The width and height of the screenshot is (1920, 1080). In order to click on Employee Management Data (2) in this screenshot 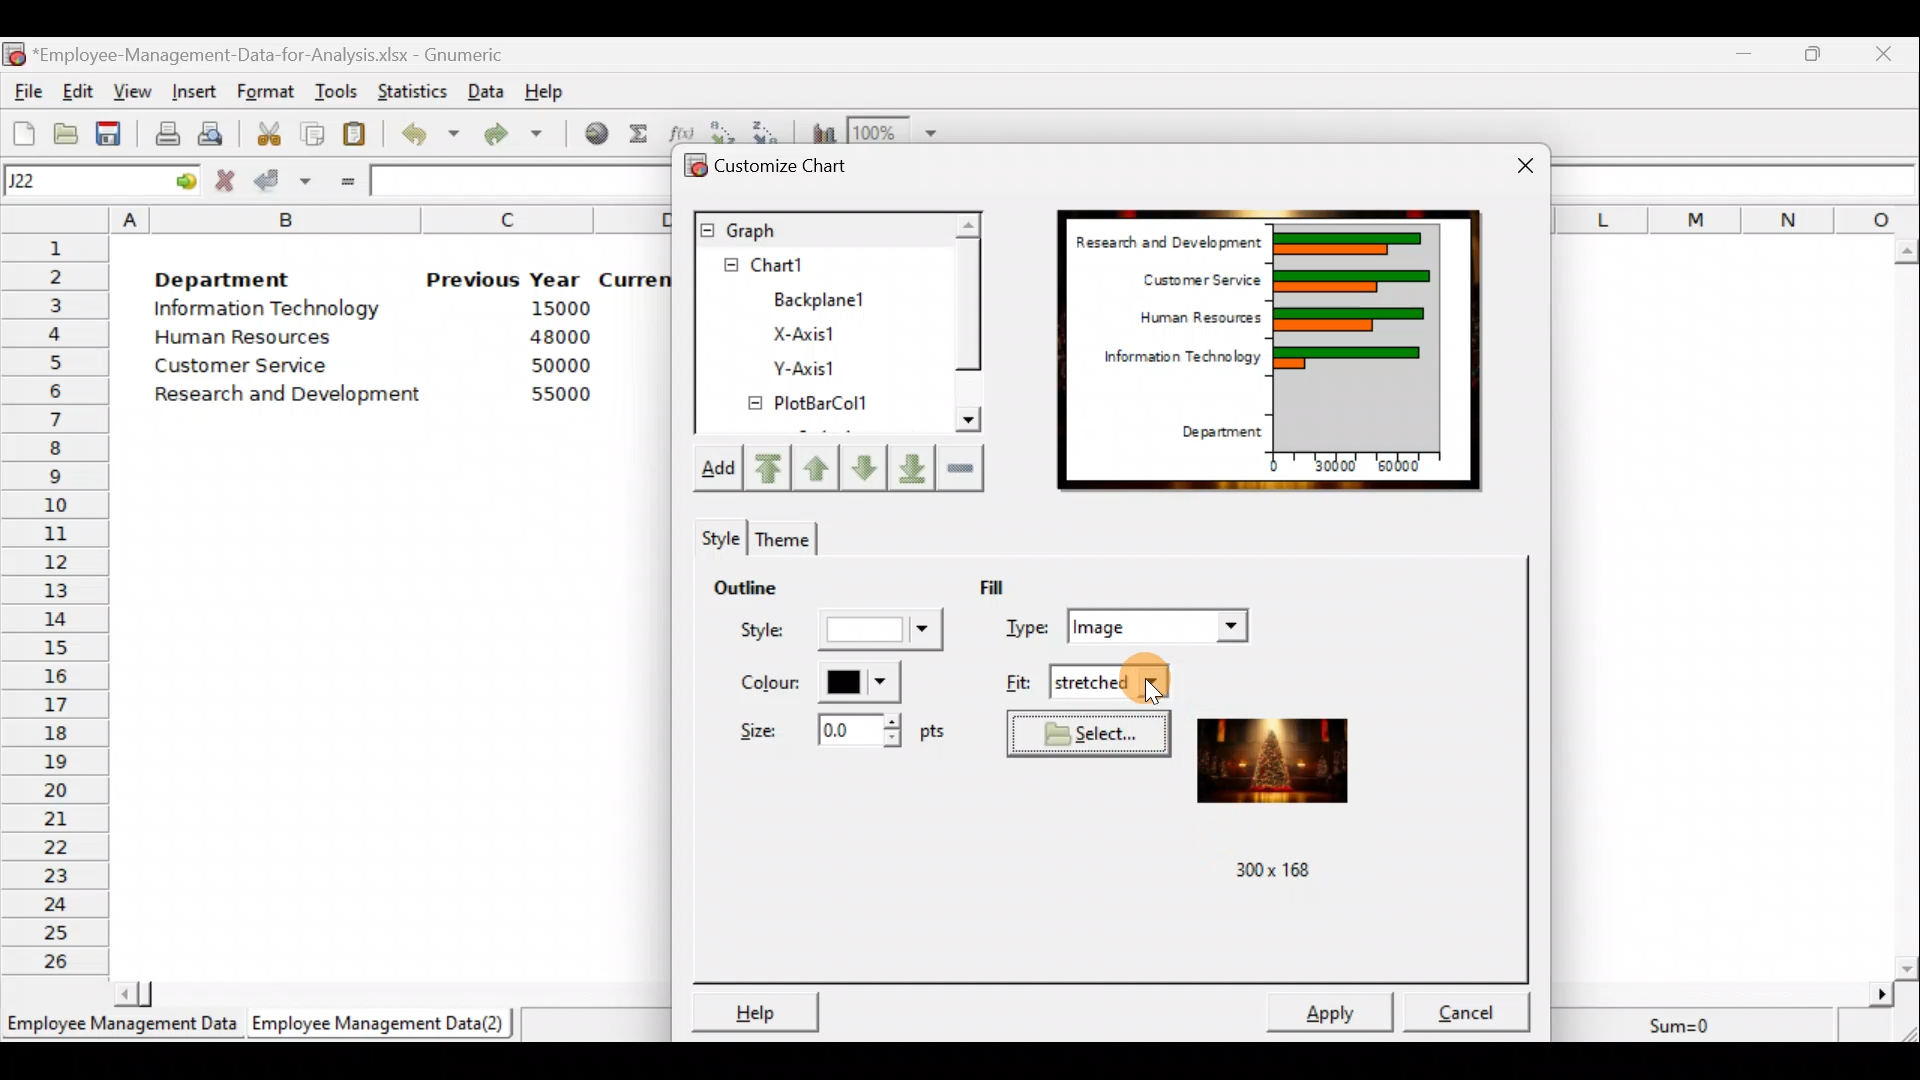, I will do `click(382, 1021)`.